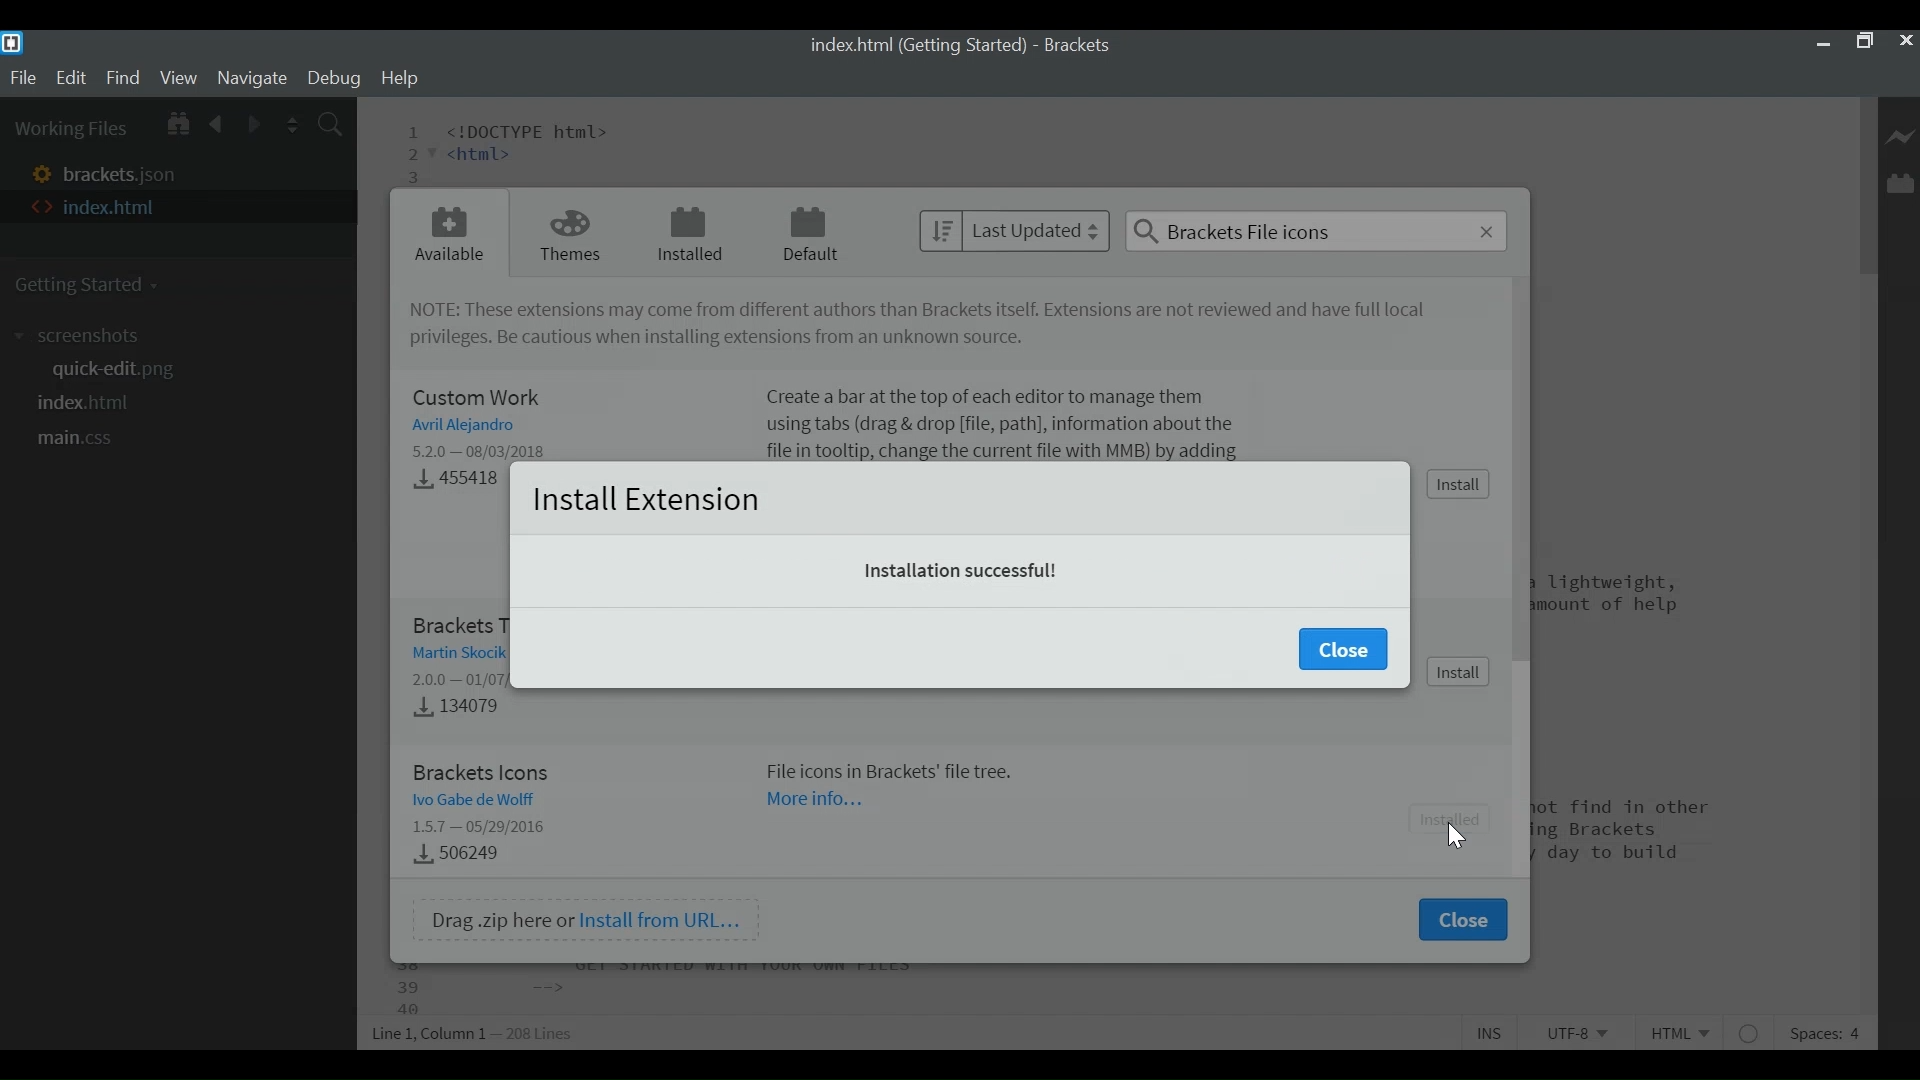 Image resolution: width=1920 pixels, height=1080 pixels. What do you see at coordinates (956, 572) in the screenshot?
I see `Installation successful` at bounding box center [956, 572].